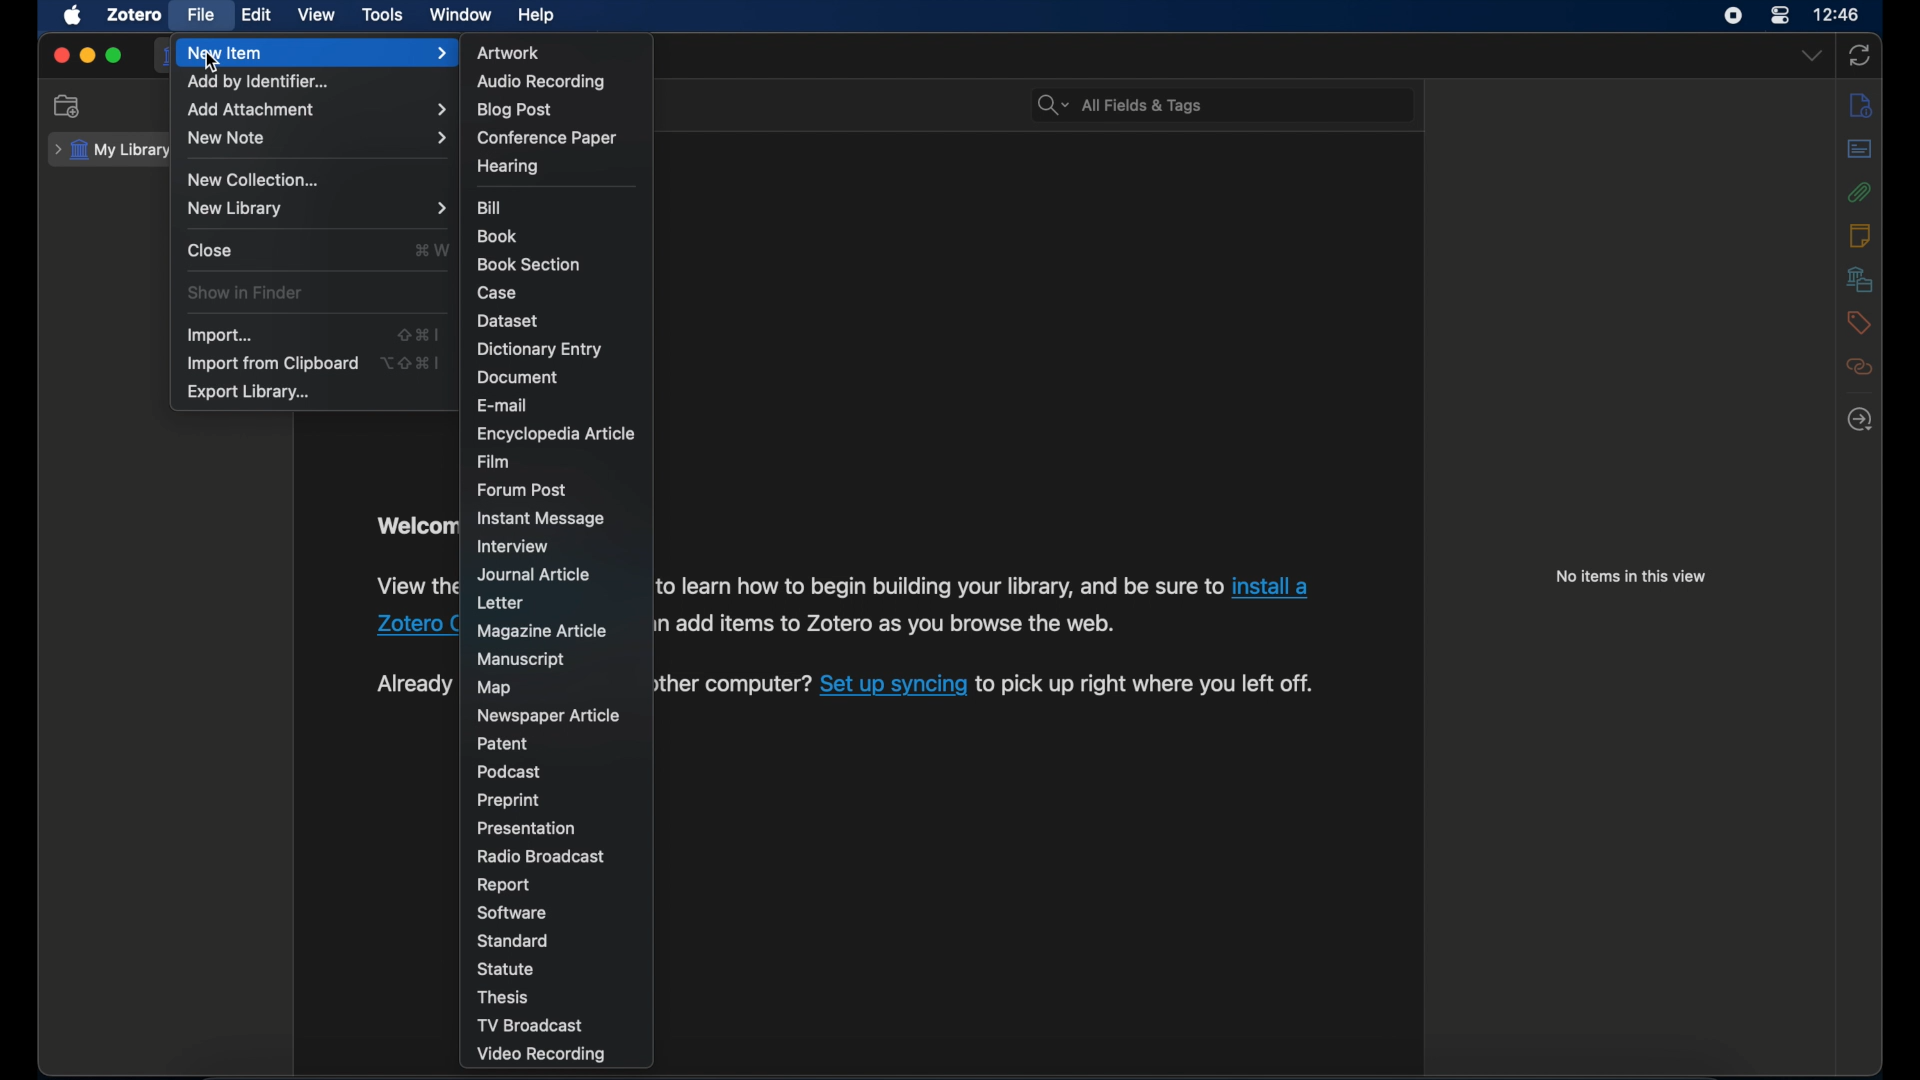 This screenshot has height=1080, width=1920. Describe the element at coordinates (554, 434) in the screenshot. I see `encyclopedia article` at that location.